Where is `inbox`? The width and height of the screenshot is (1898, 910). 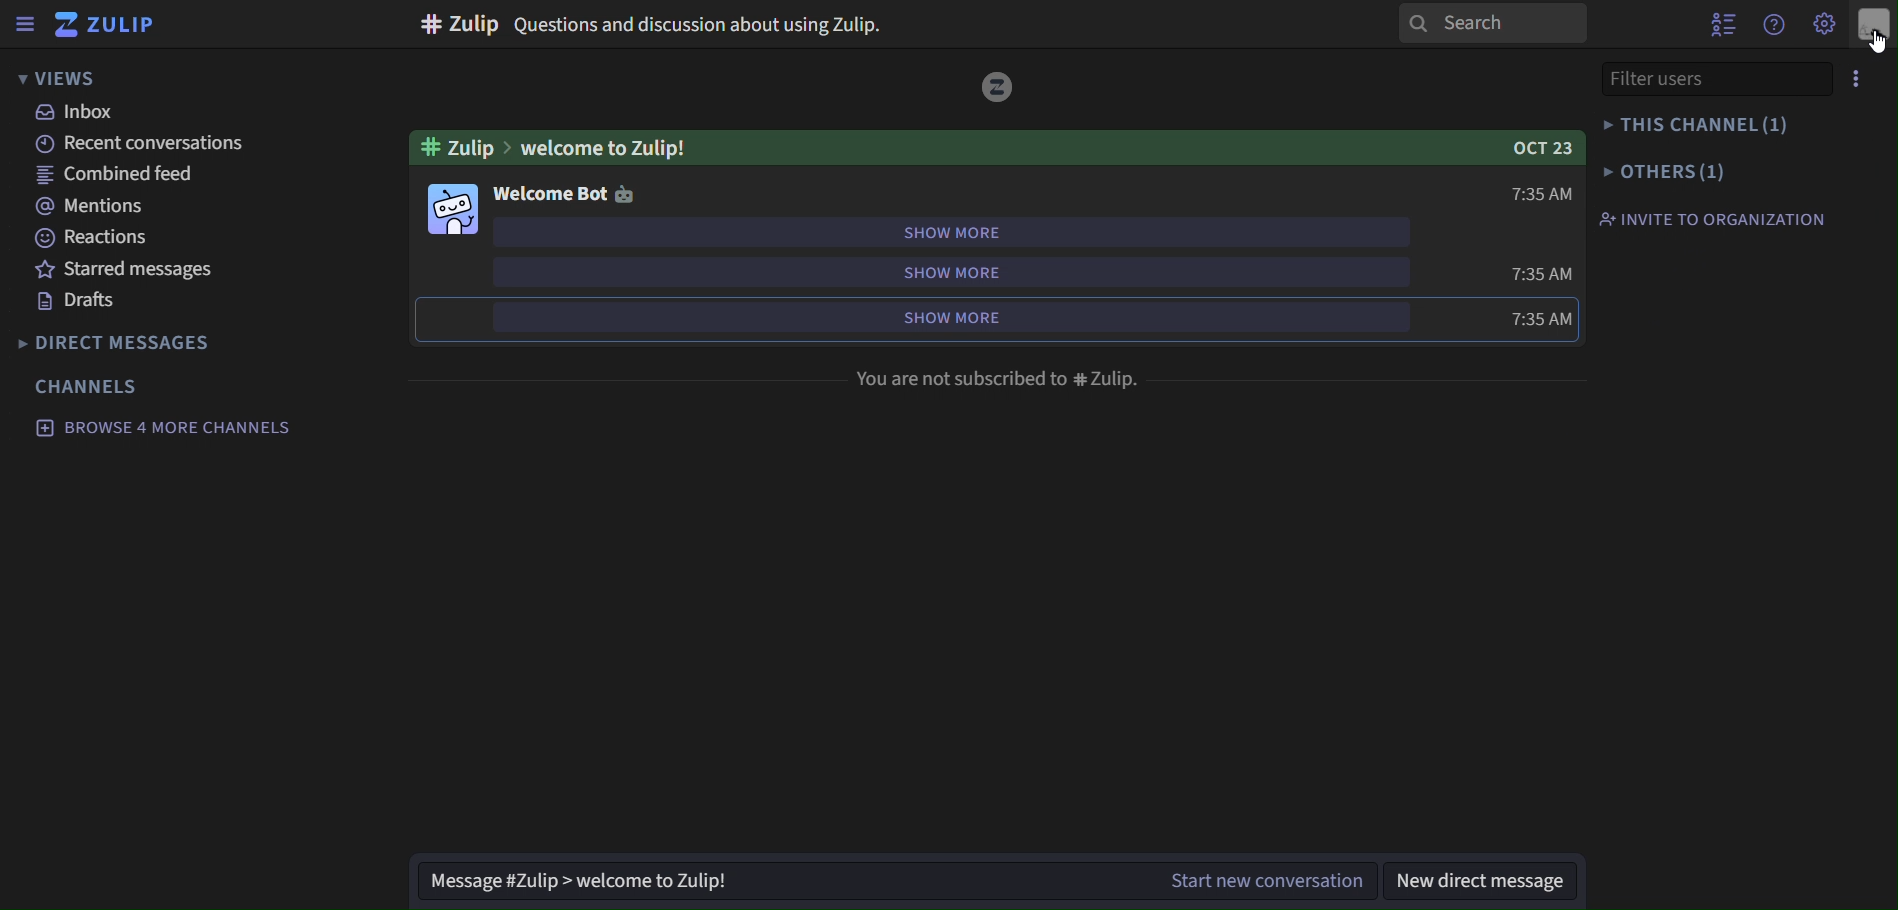 inbox is located at coordinates (75, 112).